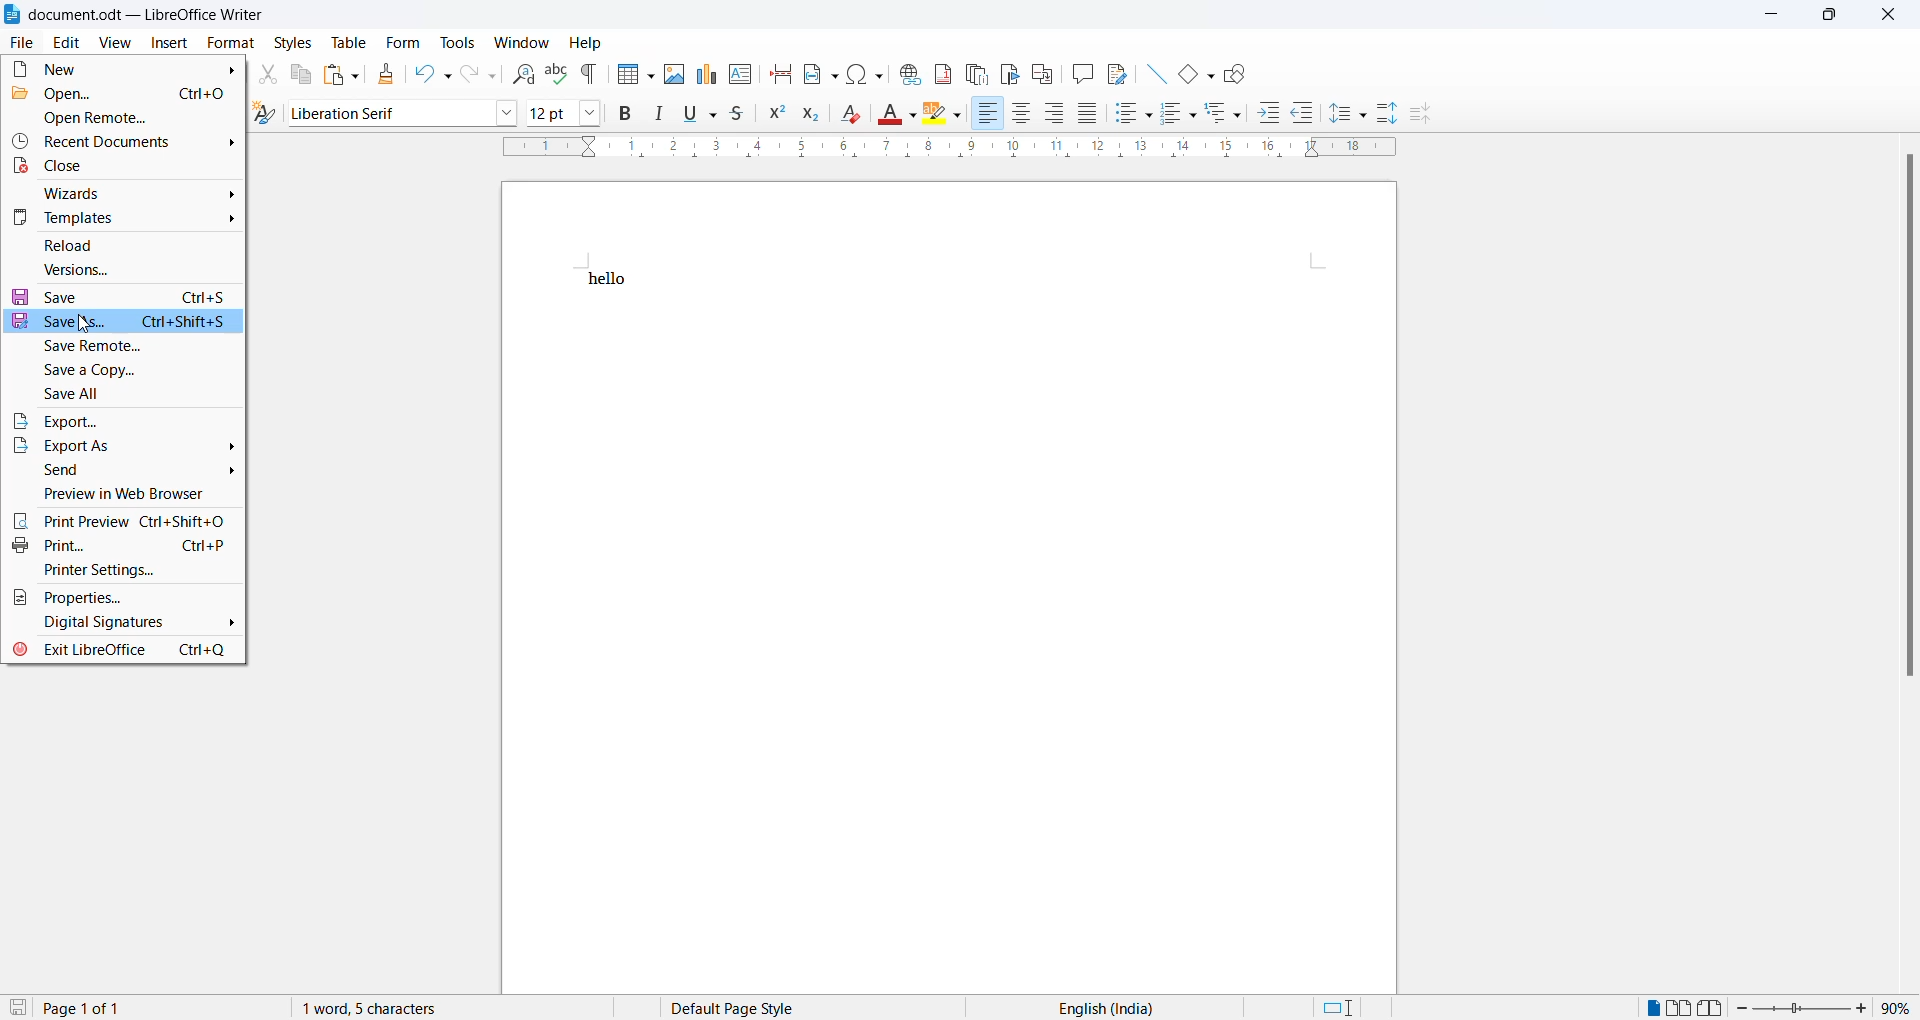  Describe the element at coordinates (670, 74) in the screenshot. I see `Insert image` at that location.